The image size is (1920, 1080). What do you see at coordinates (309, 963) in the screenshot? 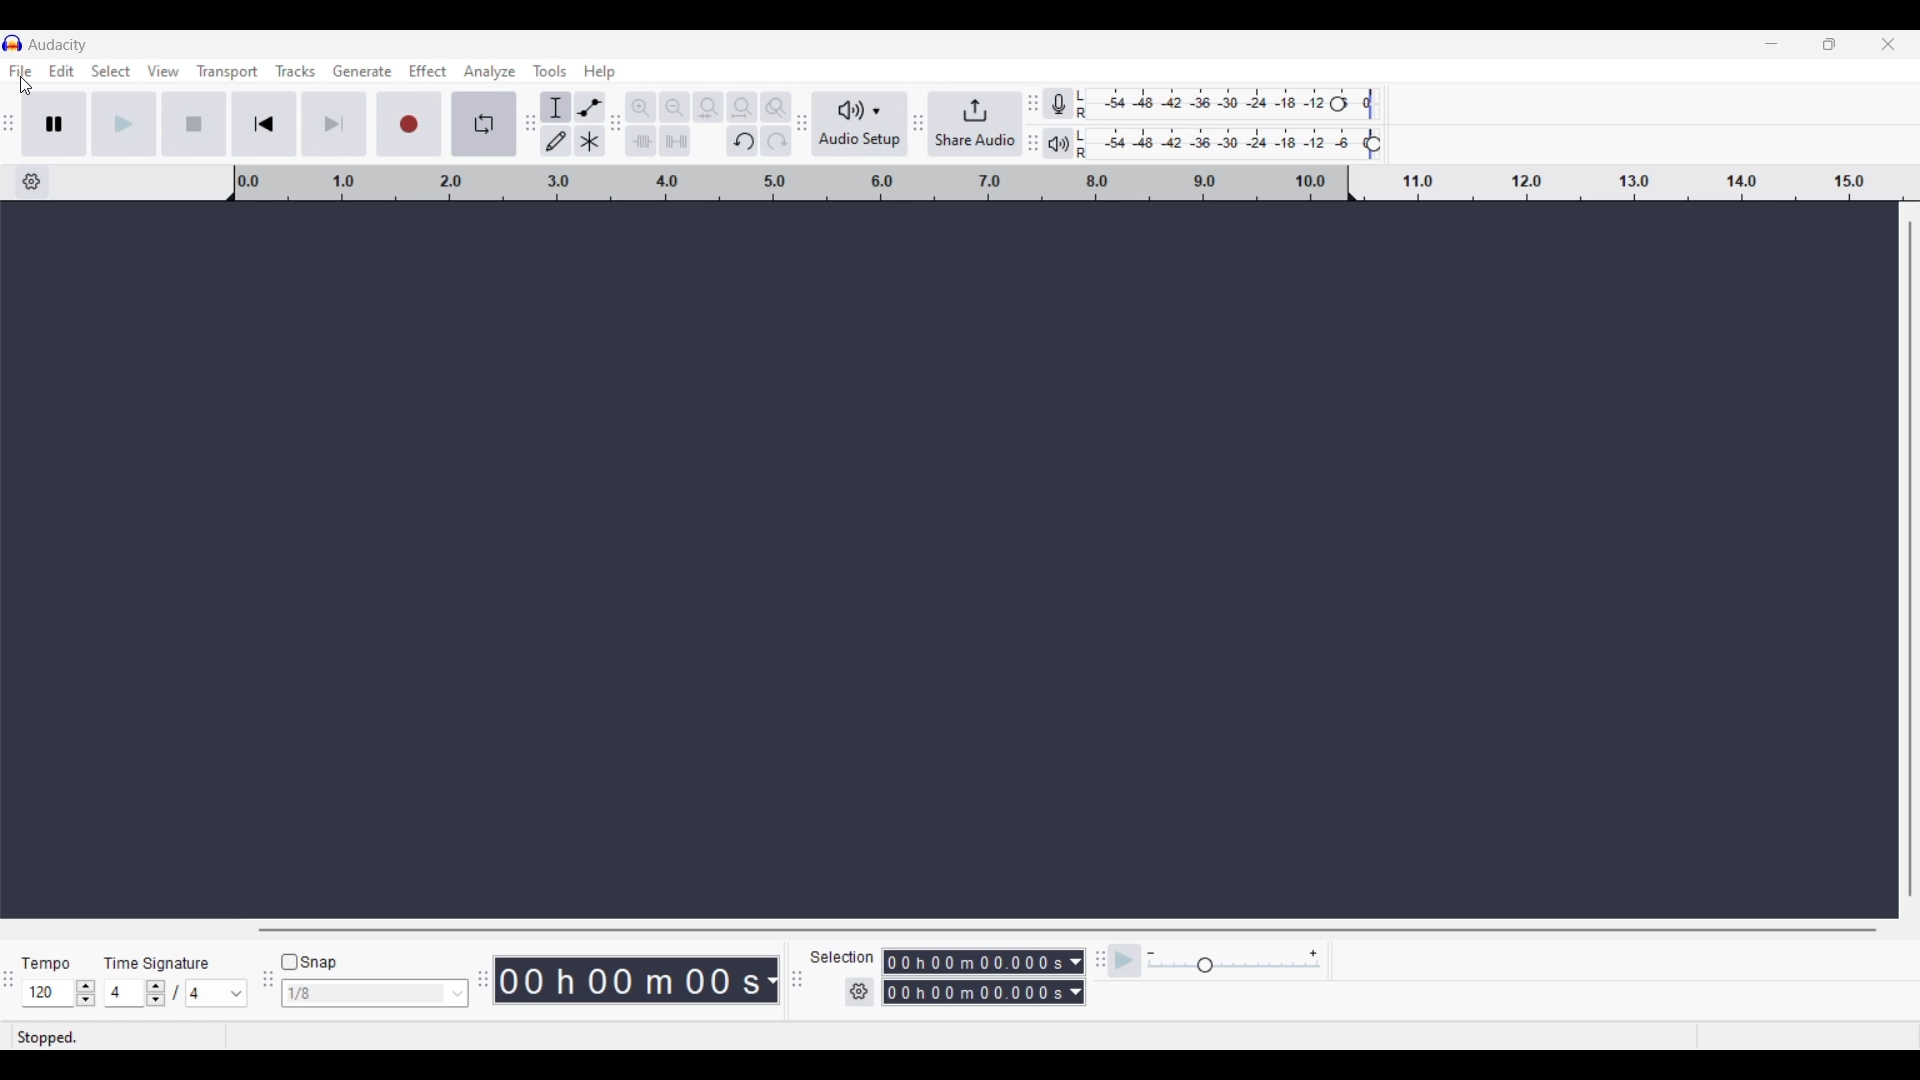
I see `Snap toggle` at bounding box center [309, 963].